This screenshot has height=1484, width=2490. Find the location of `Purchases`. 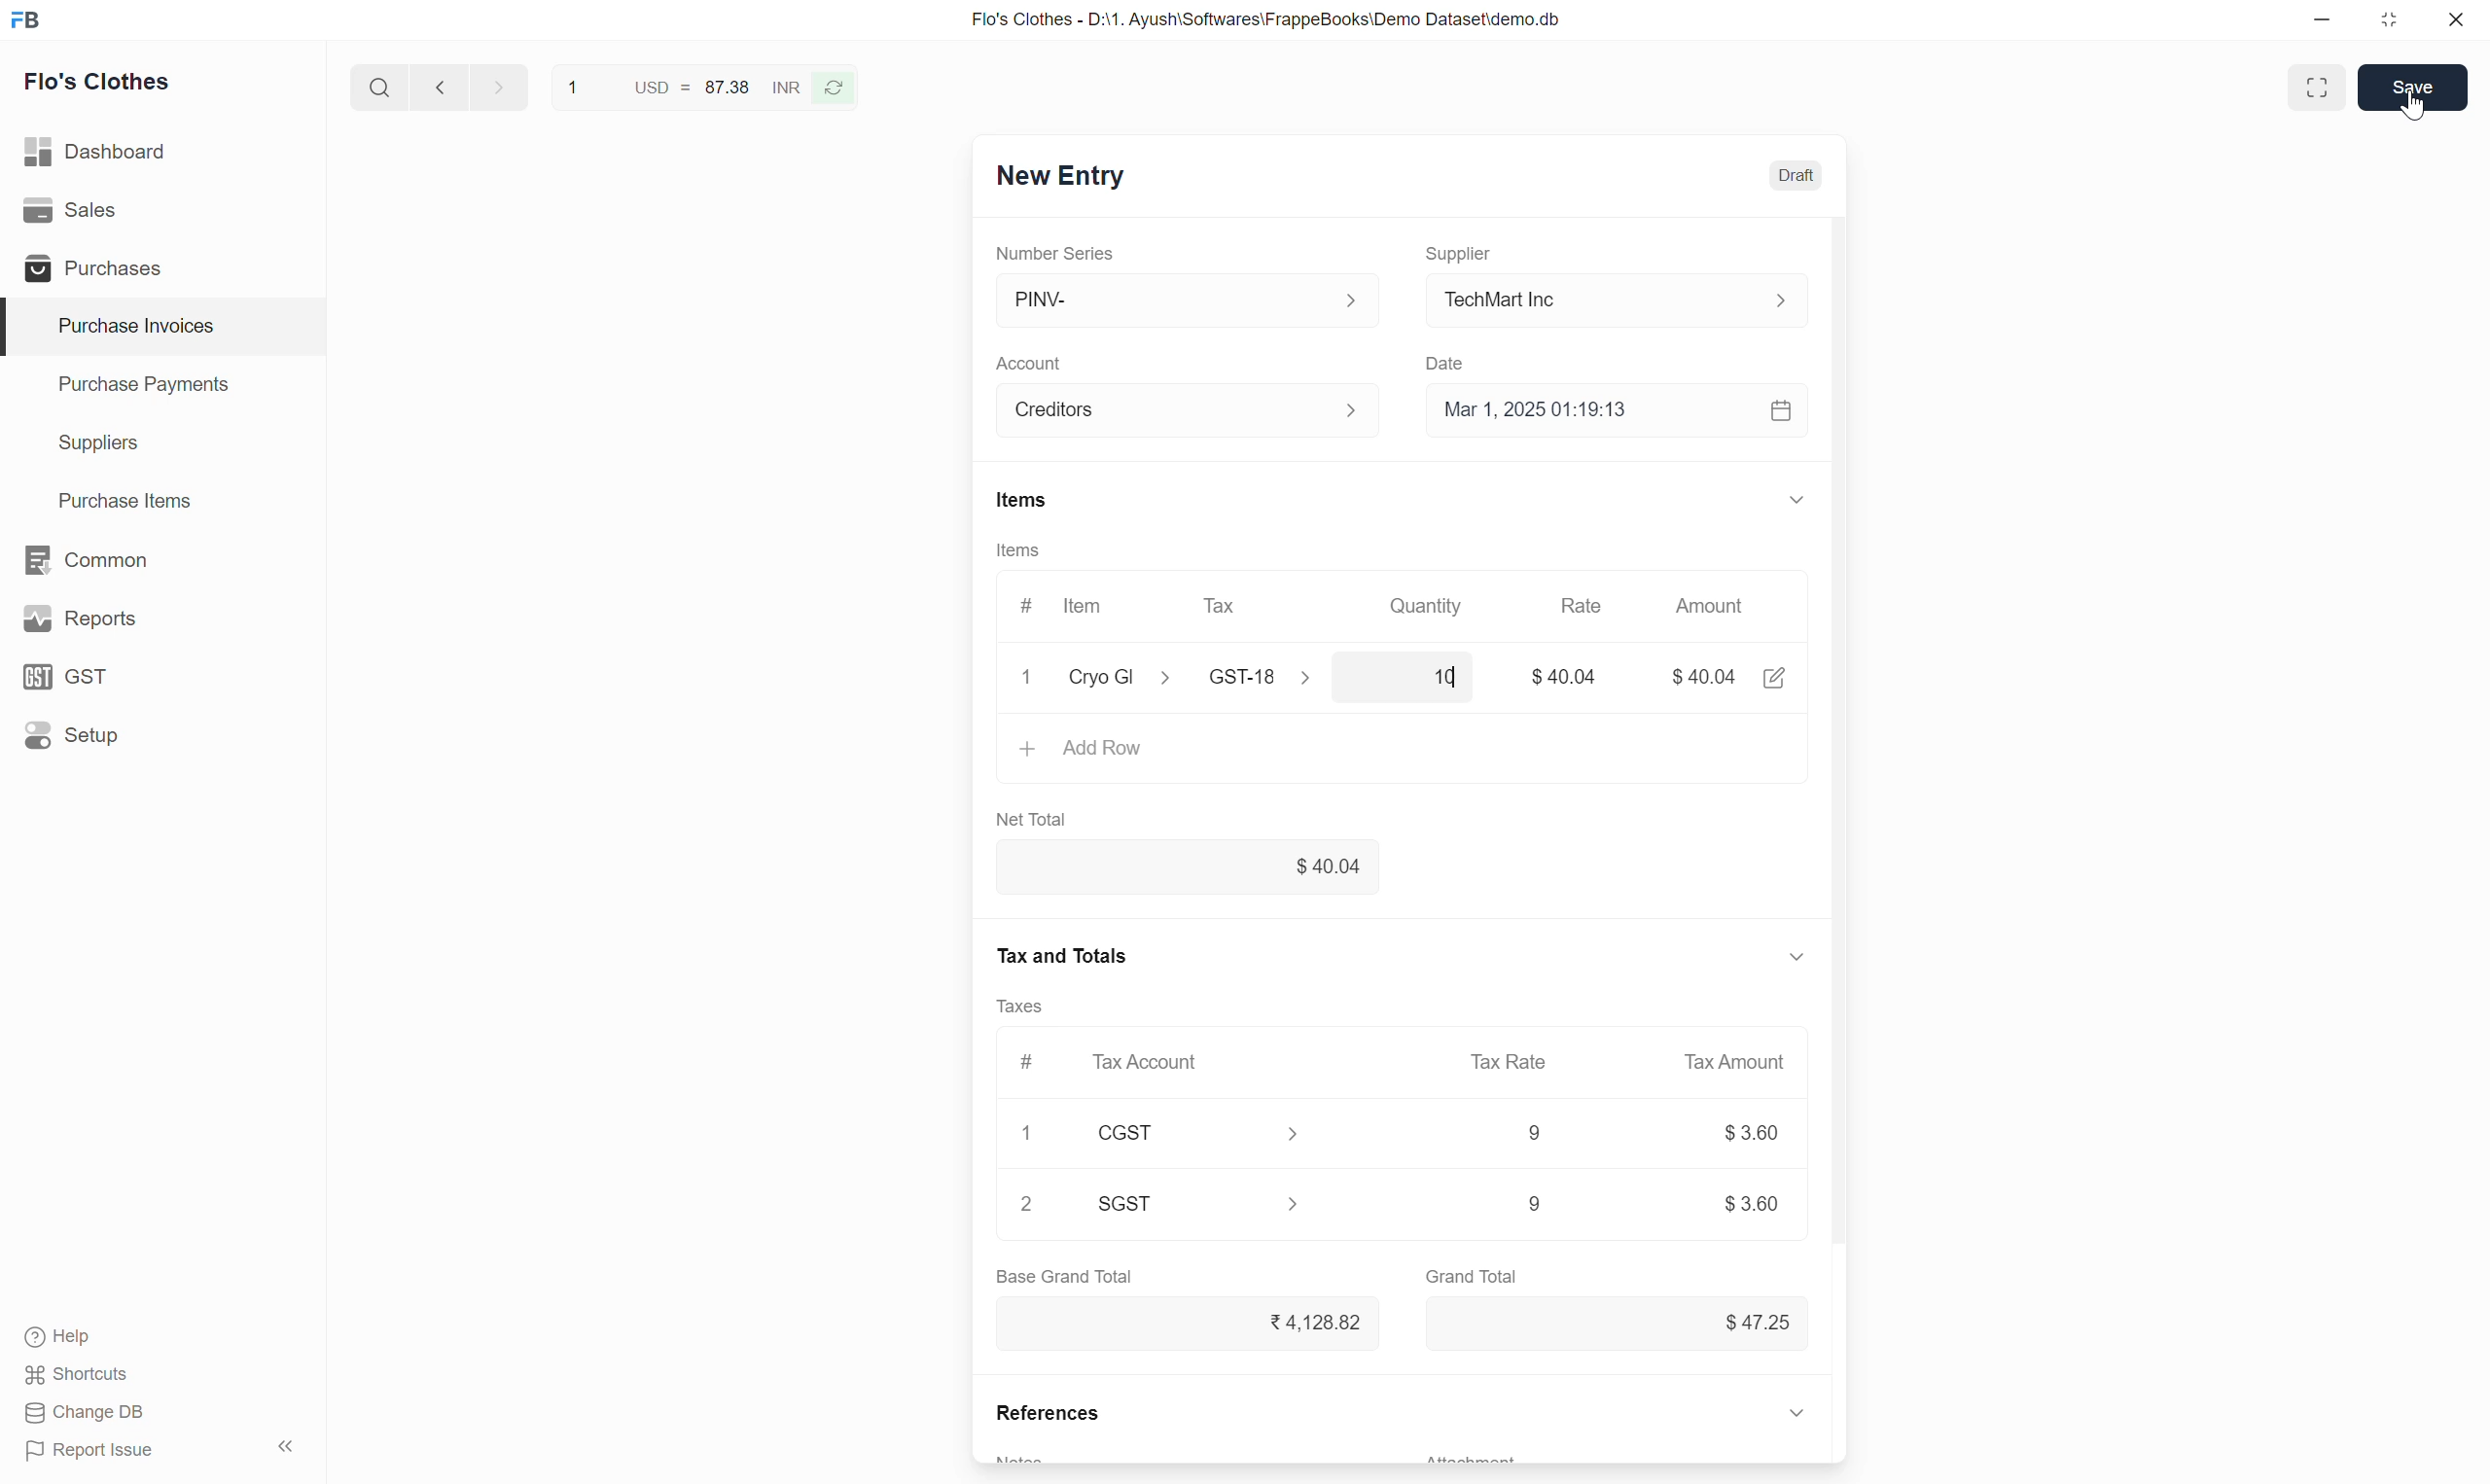

Purchases is located at coordinates (89, 268).